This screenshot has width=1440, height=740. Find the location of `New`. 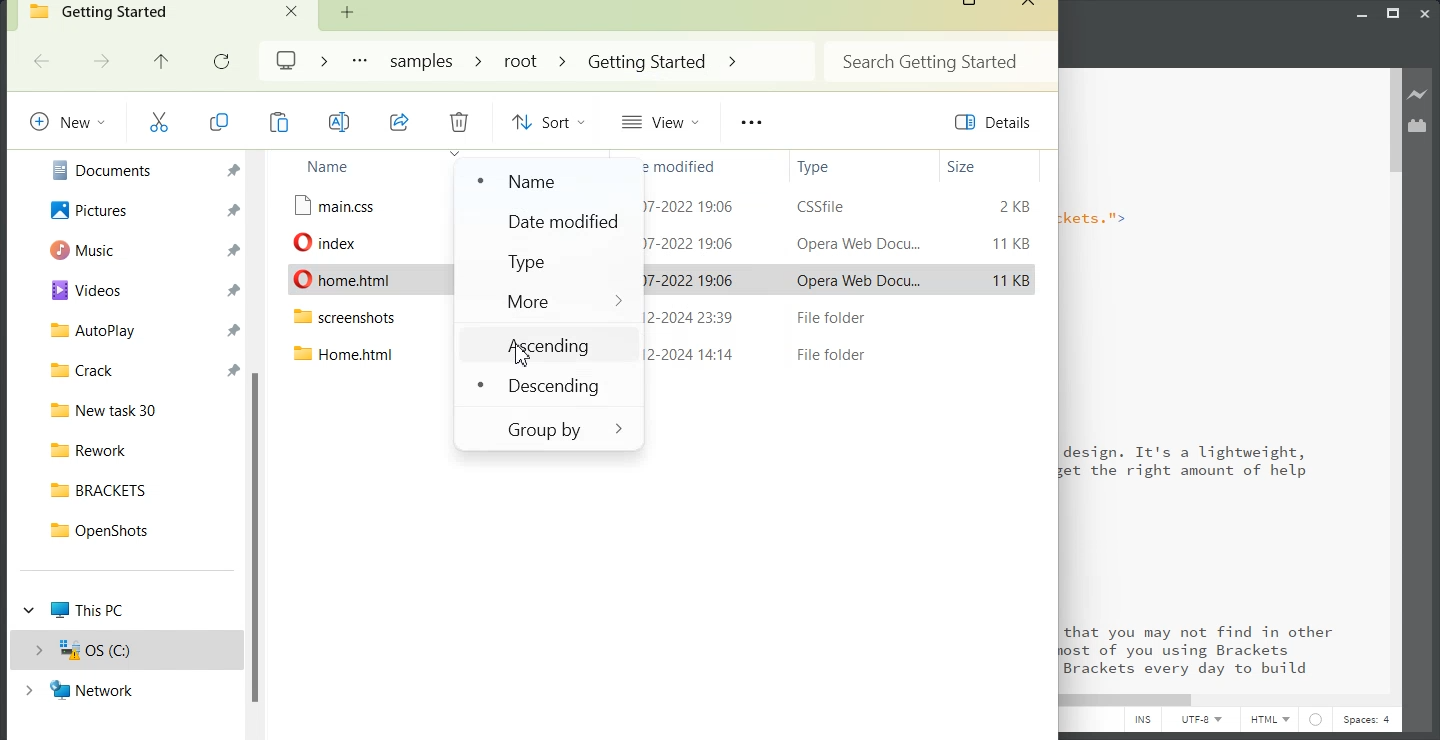

New is located at coordinates (66, 121).